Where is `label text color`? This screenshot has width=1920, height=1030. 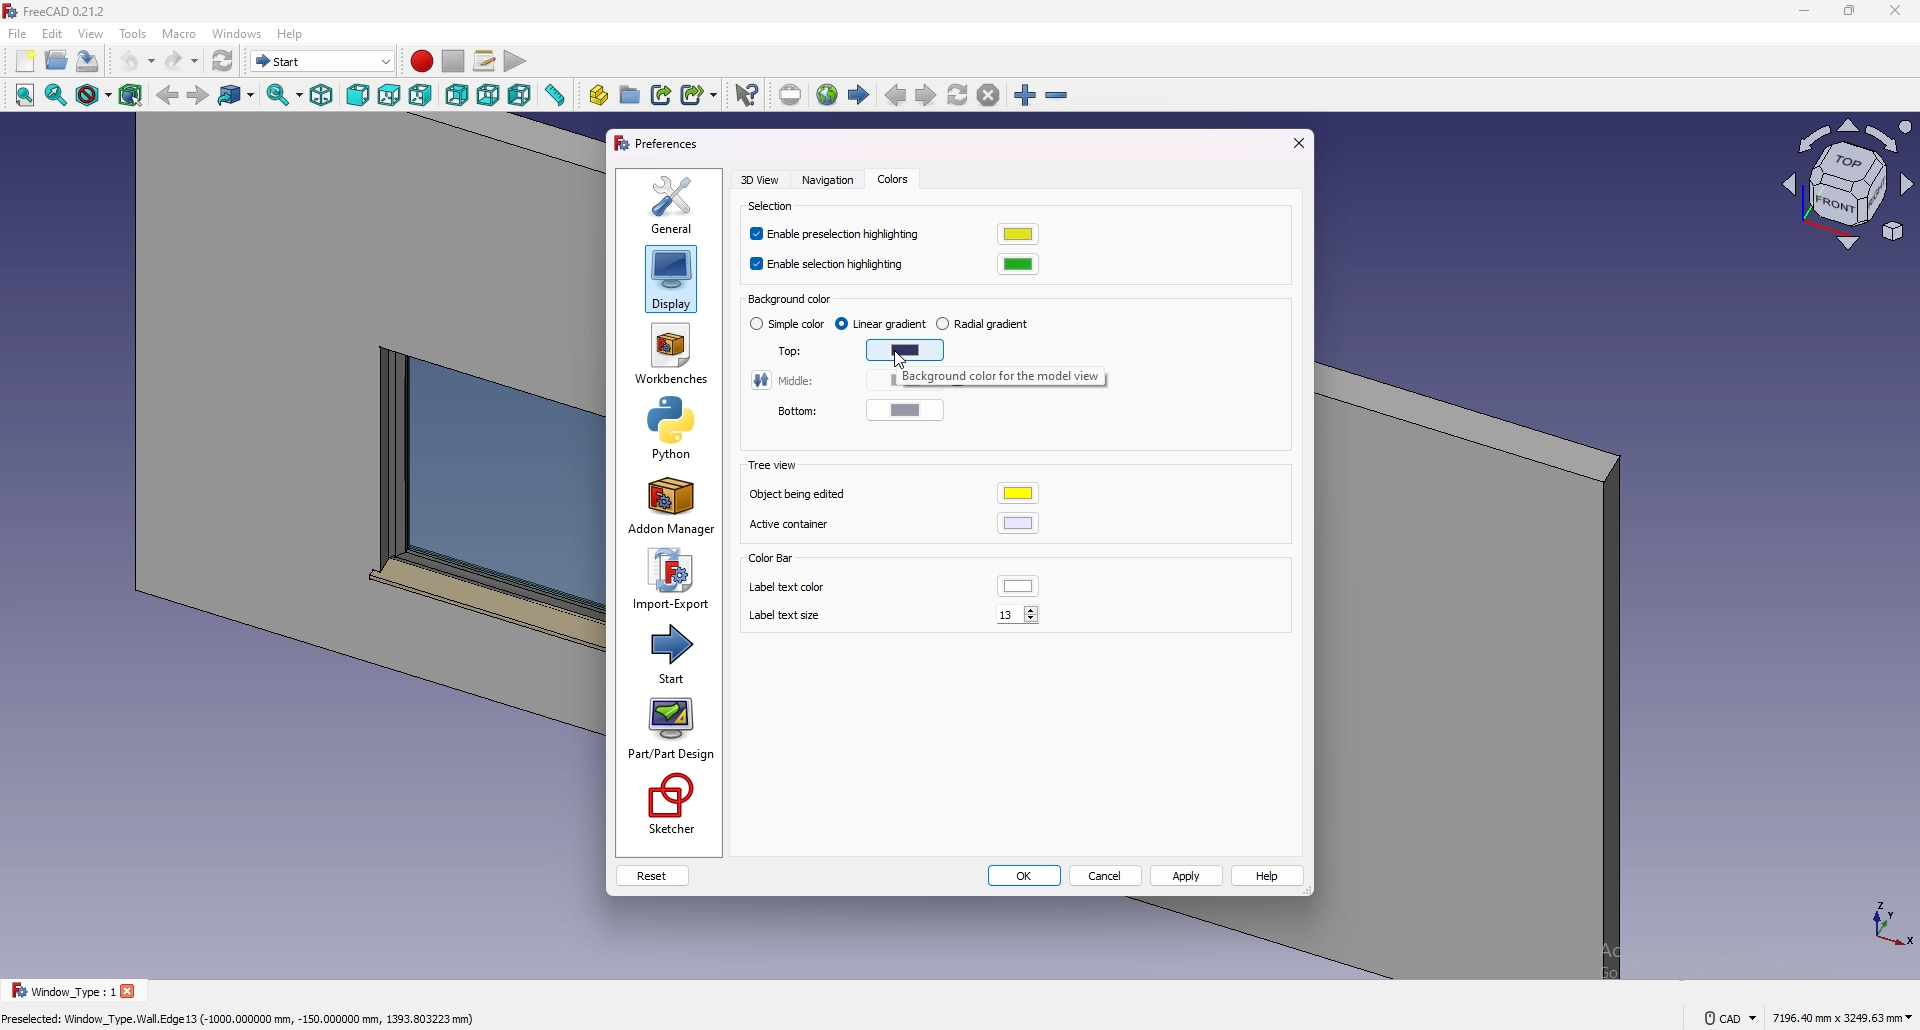 label text color is located at coordinates (788, 587).